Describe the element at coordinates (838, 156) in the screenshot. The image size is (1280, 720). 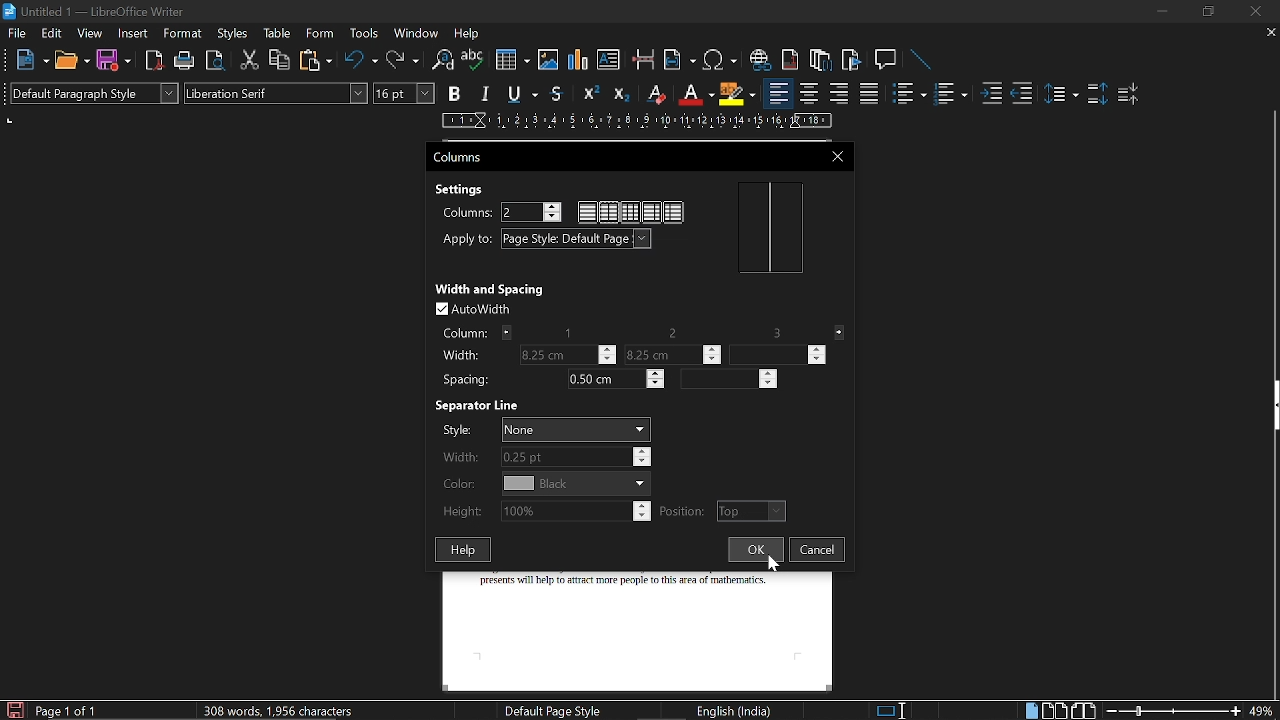
I see `Close` at that location.